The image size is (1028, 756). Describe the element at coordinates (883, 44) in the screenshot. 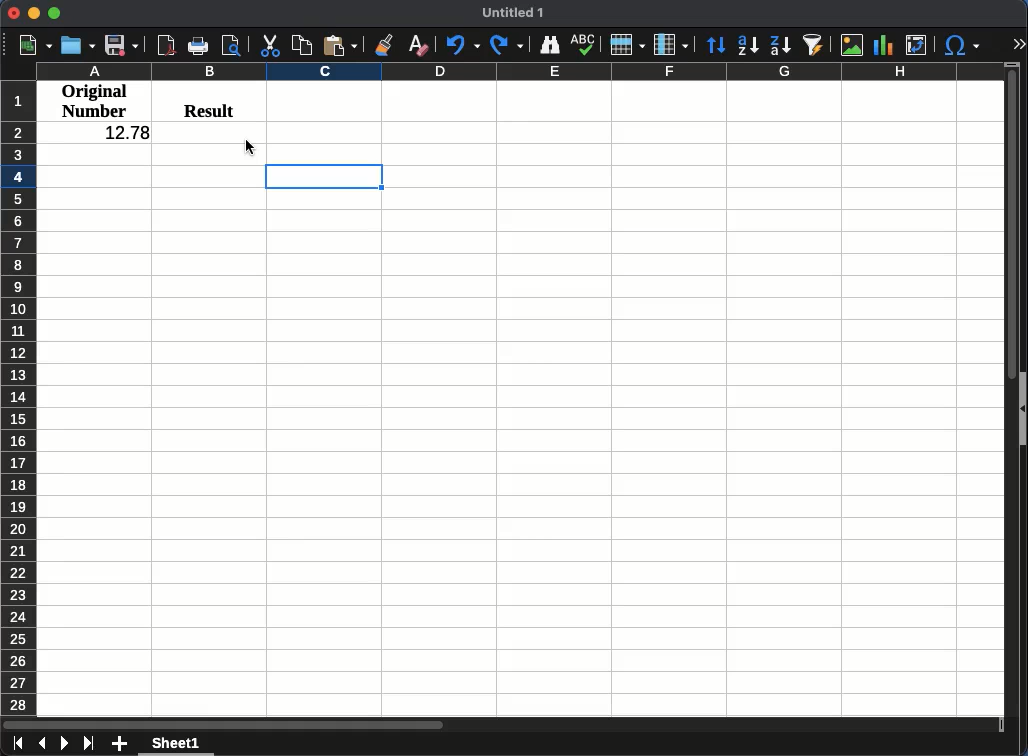

I see `chart` at that location.